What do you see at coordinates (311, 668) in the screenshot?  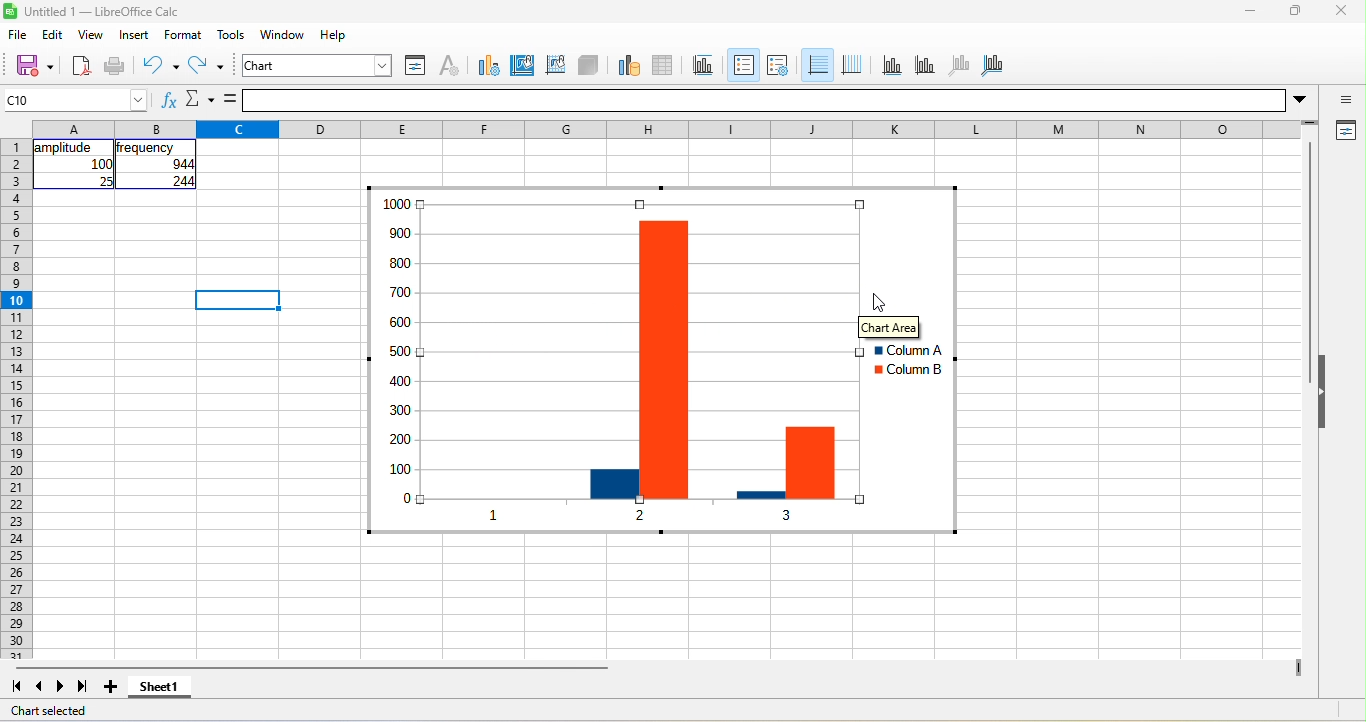 I see `horizontal scroll bar` at bounding box center [311, 668].